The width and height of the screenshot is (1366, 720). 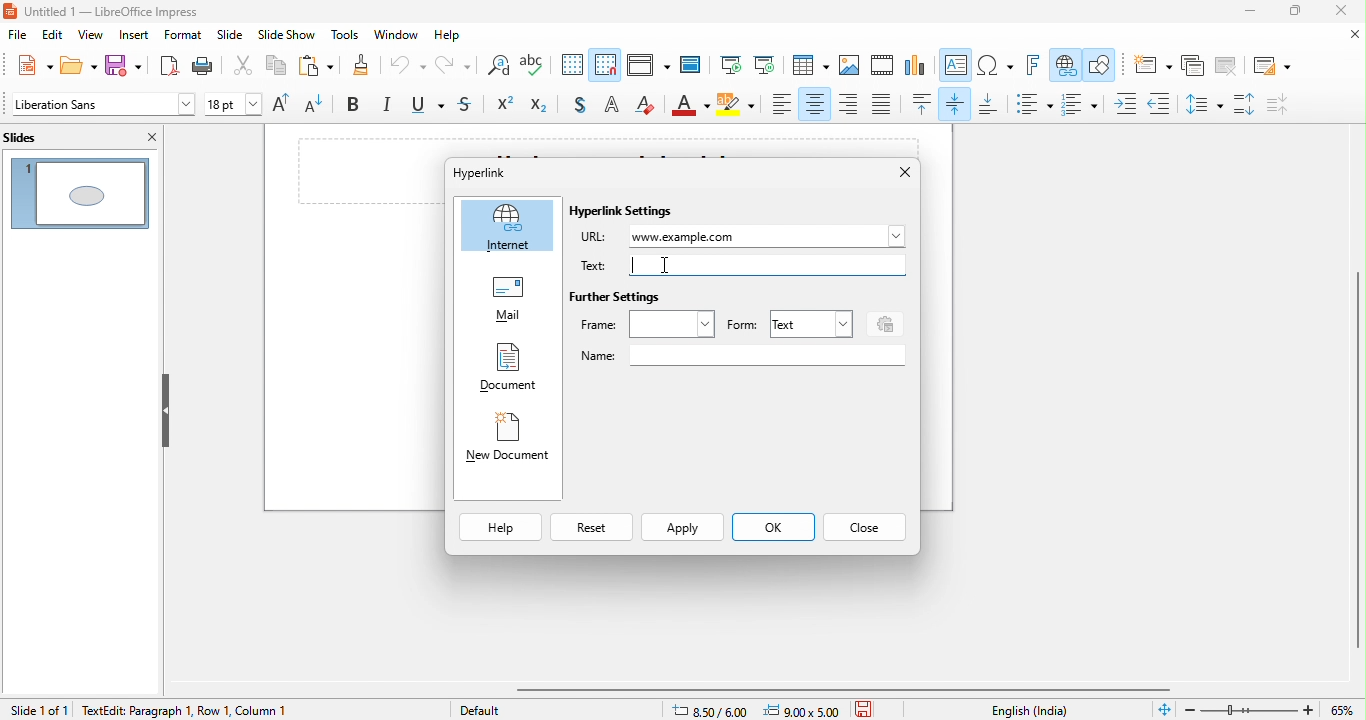 I want to click on decrease paragraph spacing, so click(x=1290, y=104).